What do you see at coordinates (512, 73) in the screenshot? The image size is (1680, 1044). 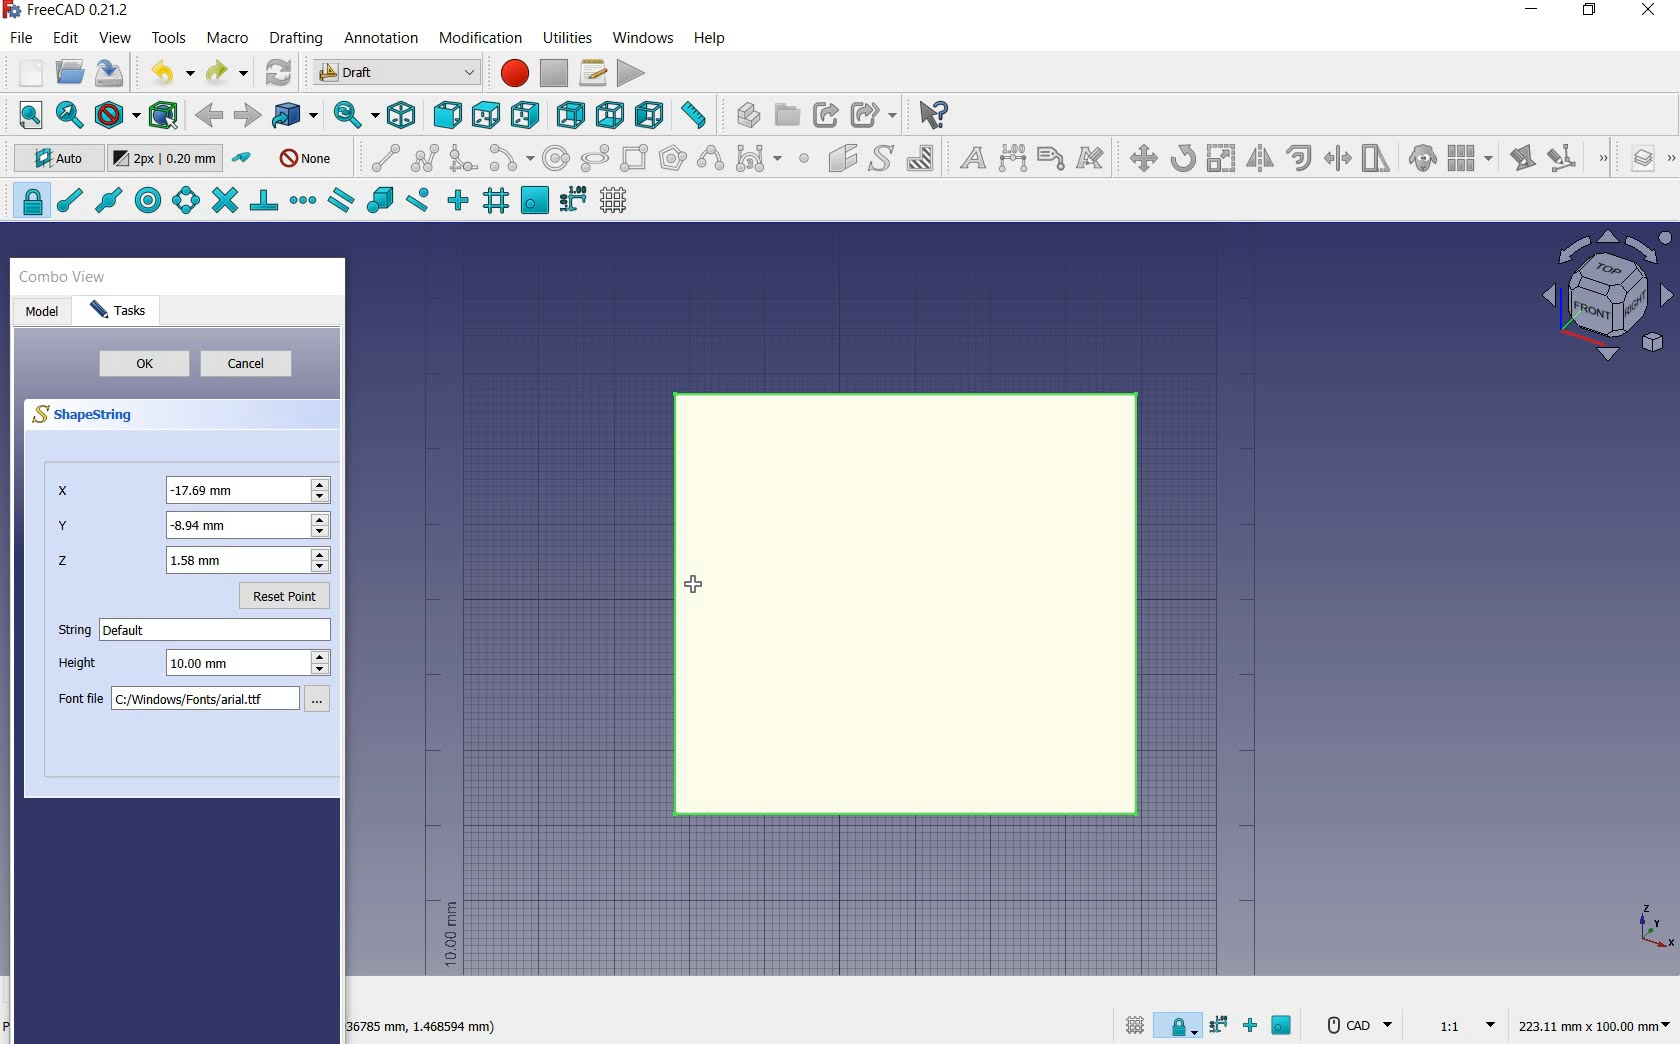 I see `macro recording` at bounding box center [512, 73].